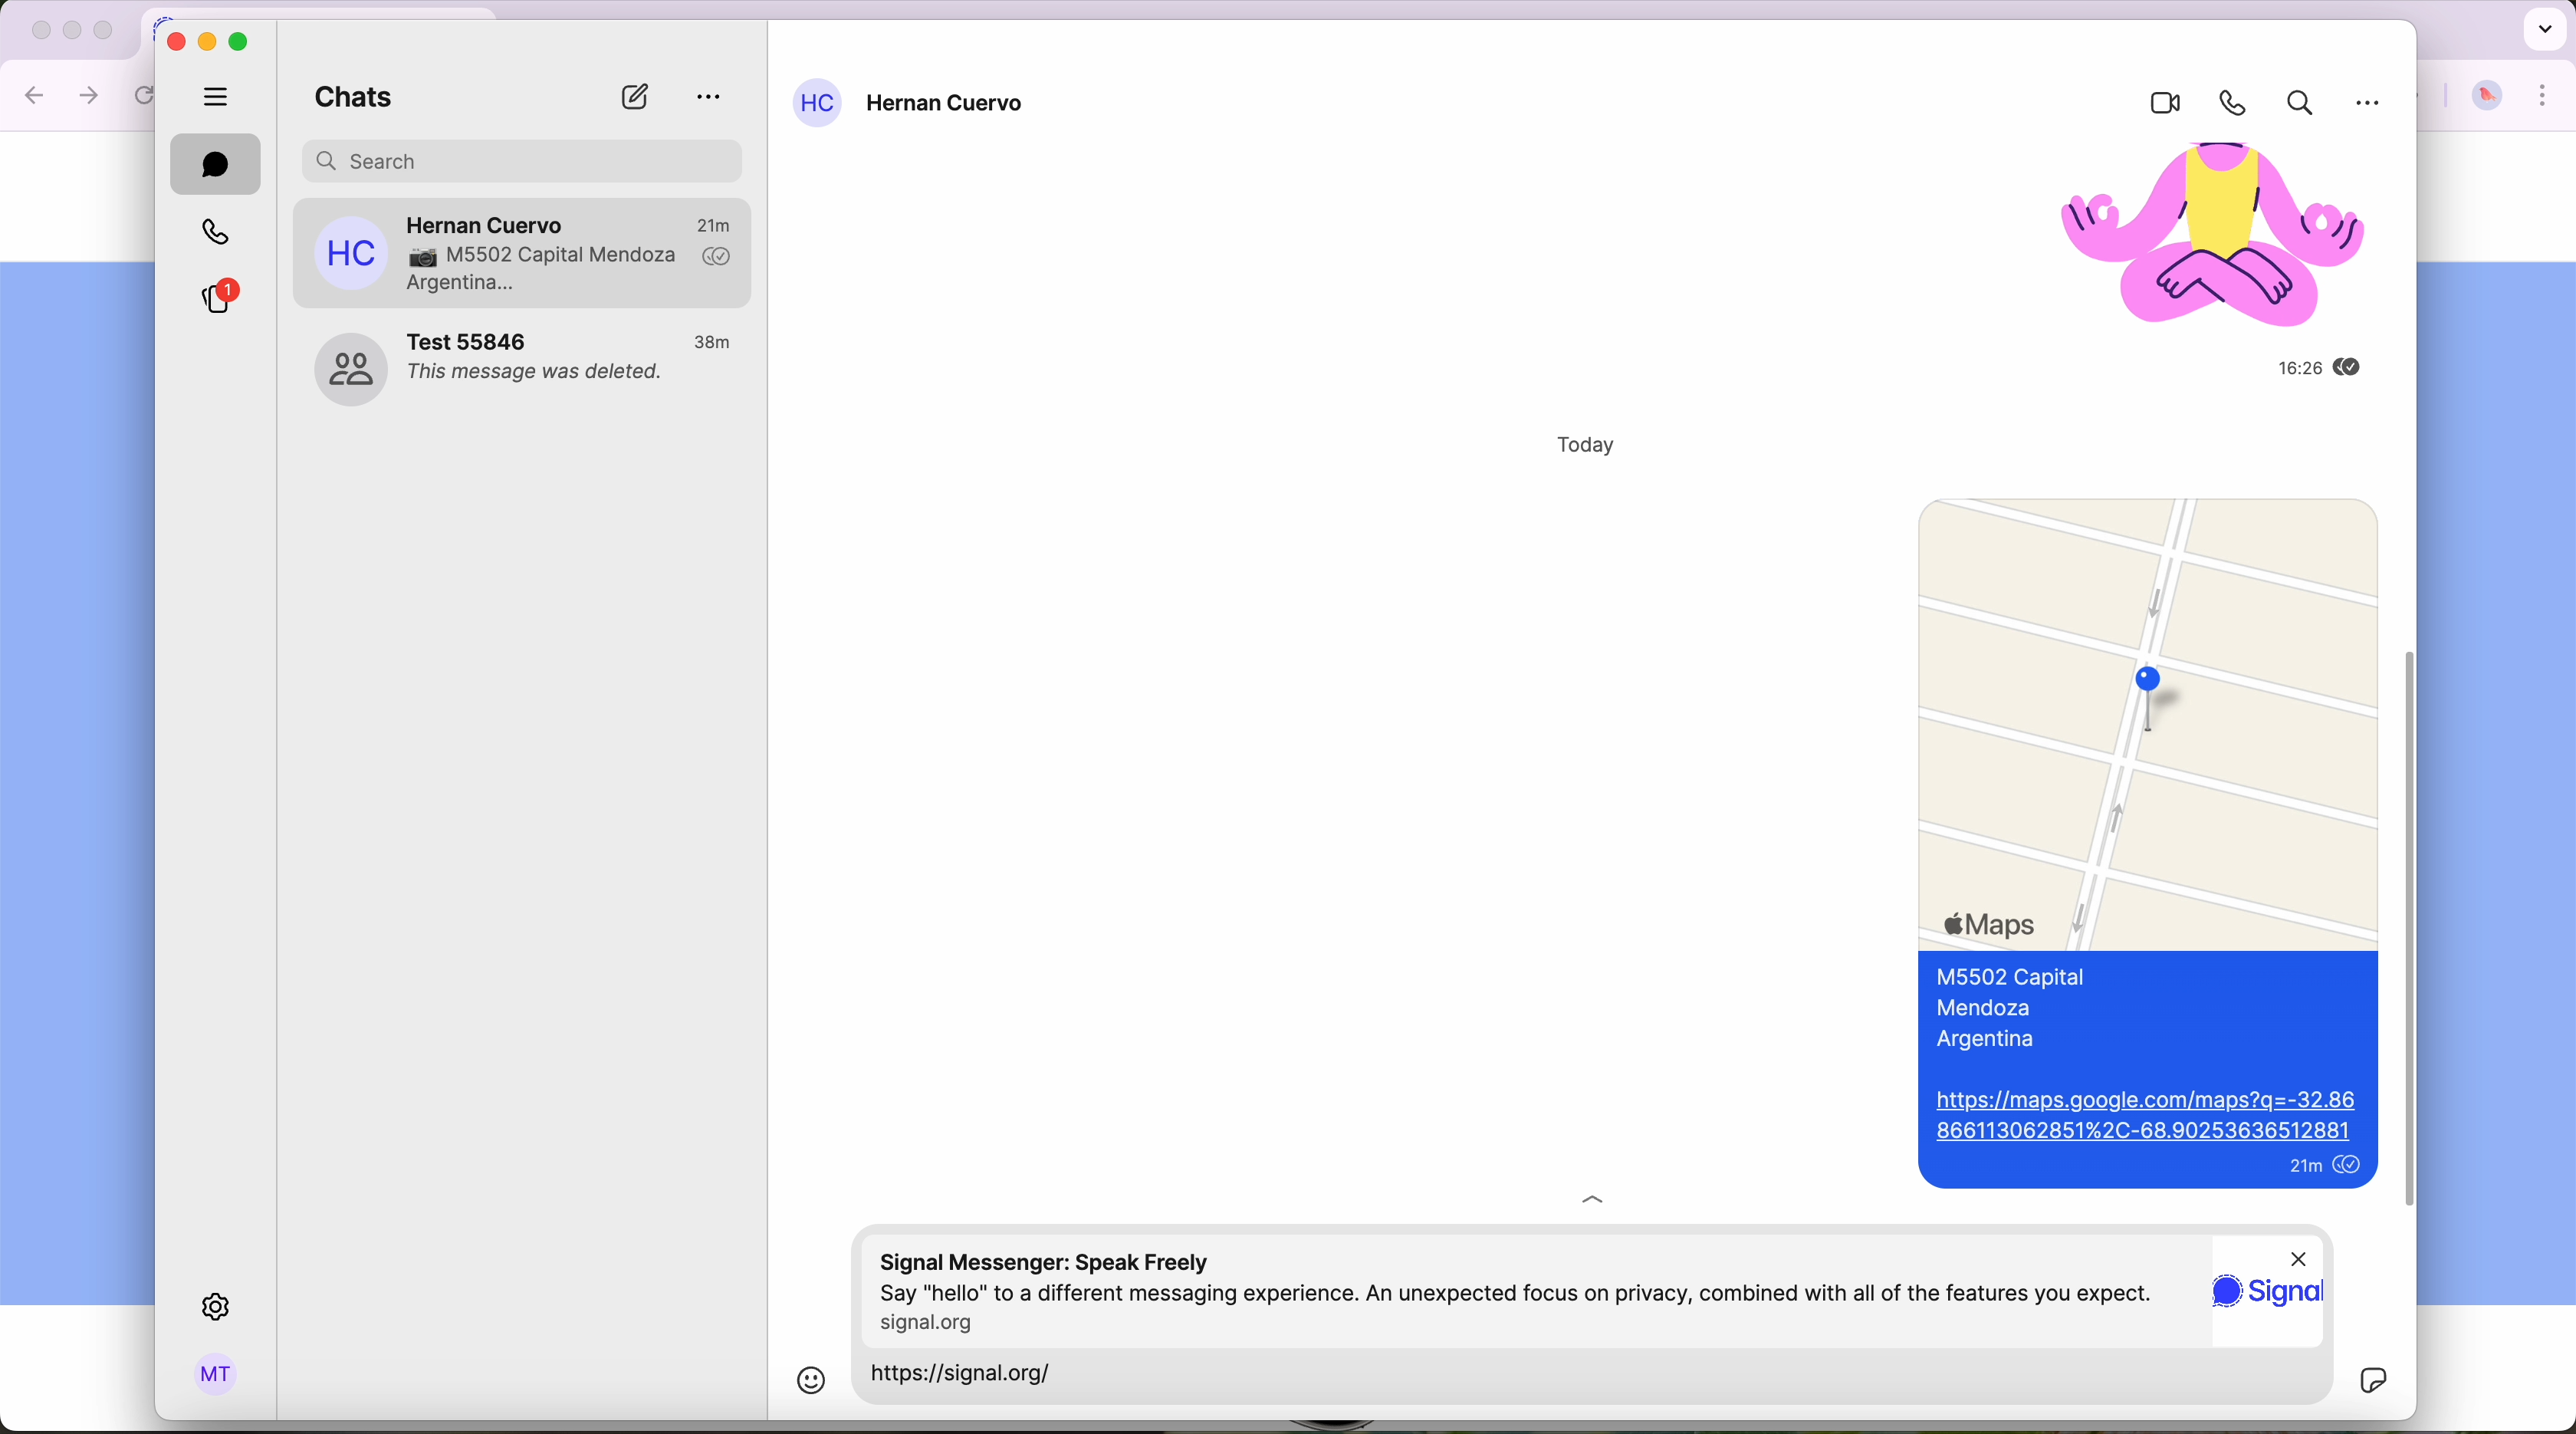 This screenshot has height=1434, width=2576. I want to click on Yogo sticker, so click(2195, 240).